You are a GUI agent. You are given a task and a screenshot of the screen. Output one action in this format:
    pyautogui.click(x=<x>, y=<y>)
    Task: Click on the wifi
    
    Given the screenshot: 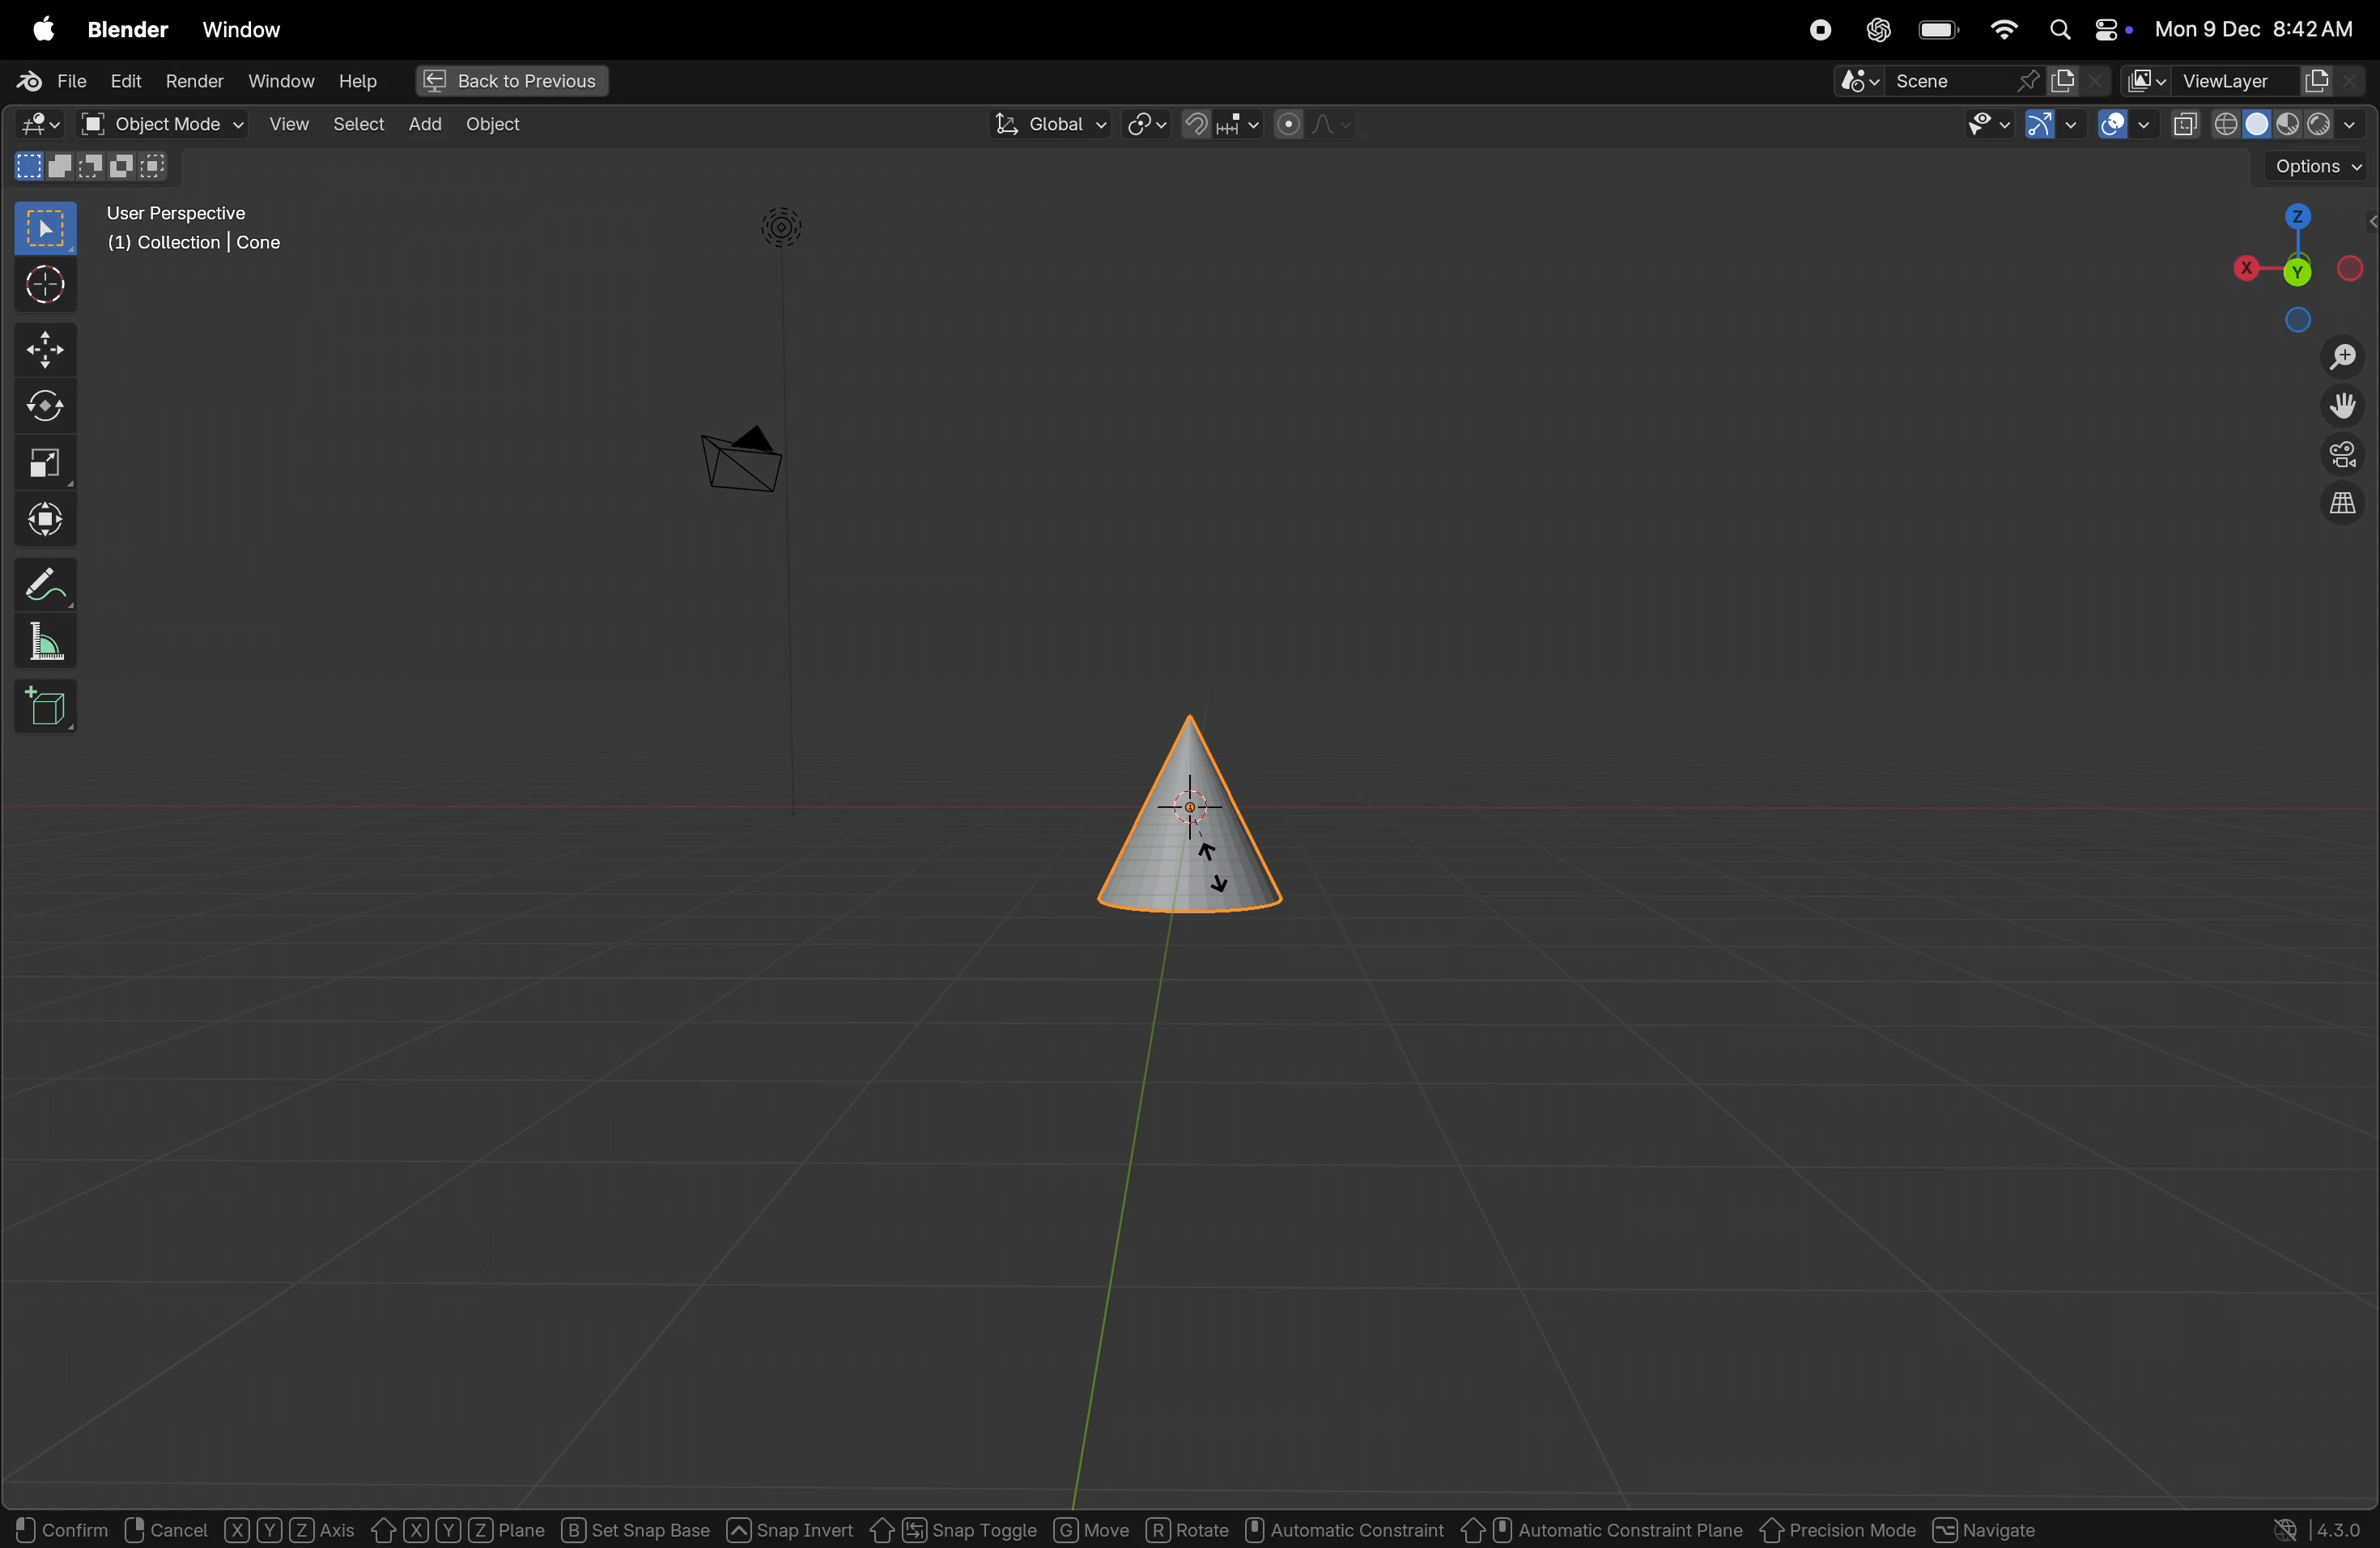 What is the action you would take?
    pyautogui.click(x=2004, y=30)
    